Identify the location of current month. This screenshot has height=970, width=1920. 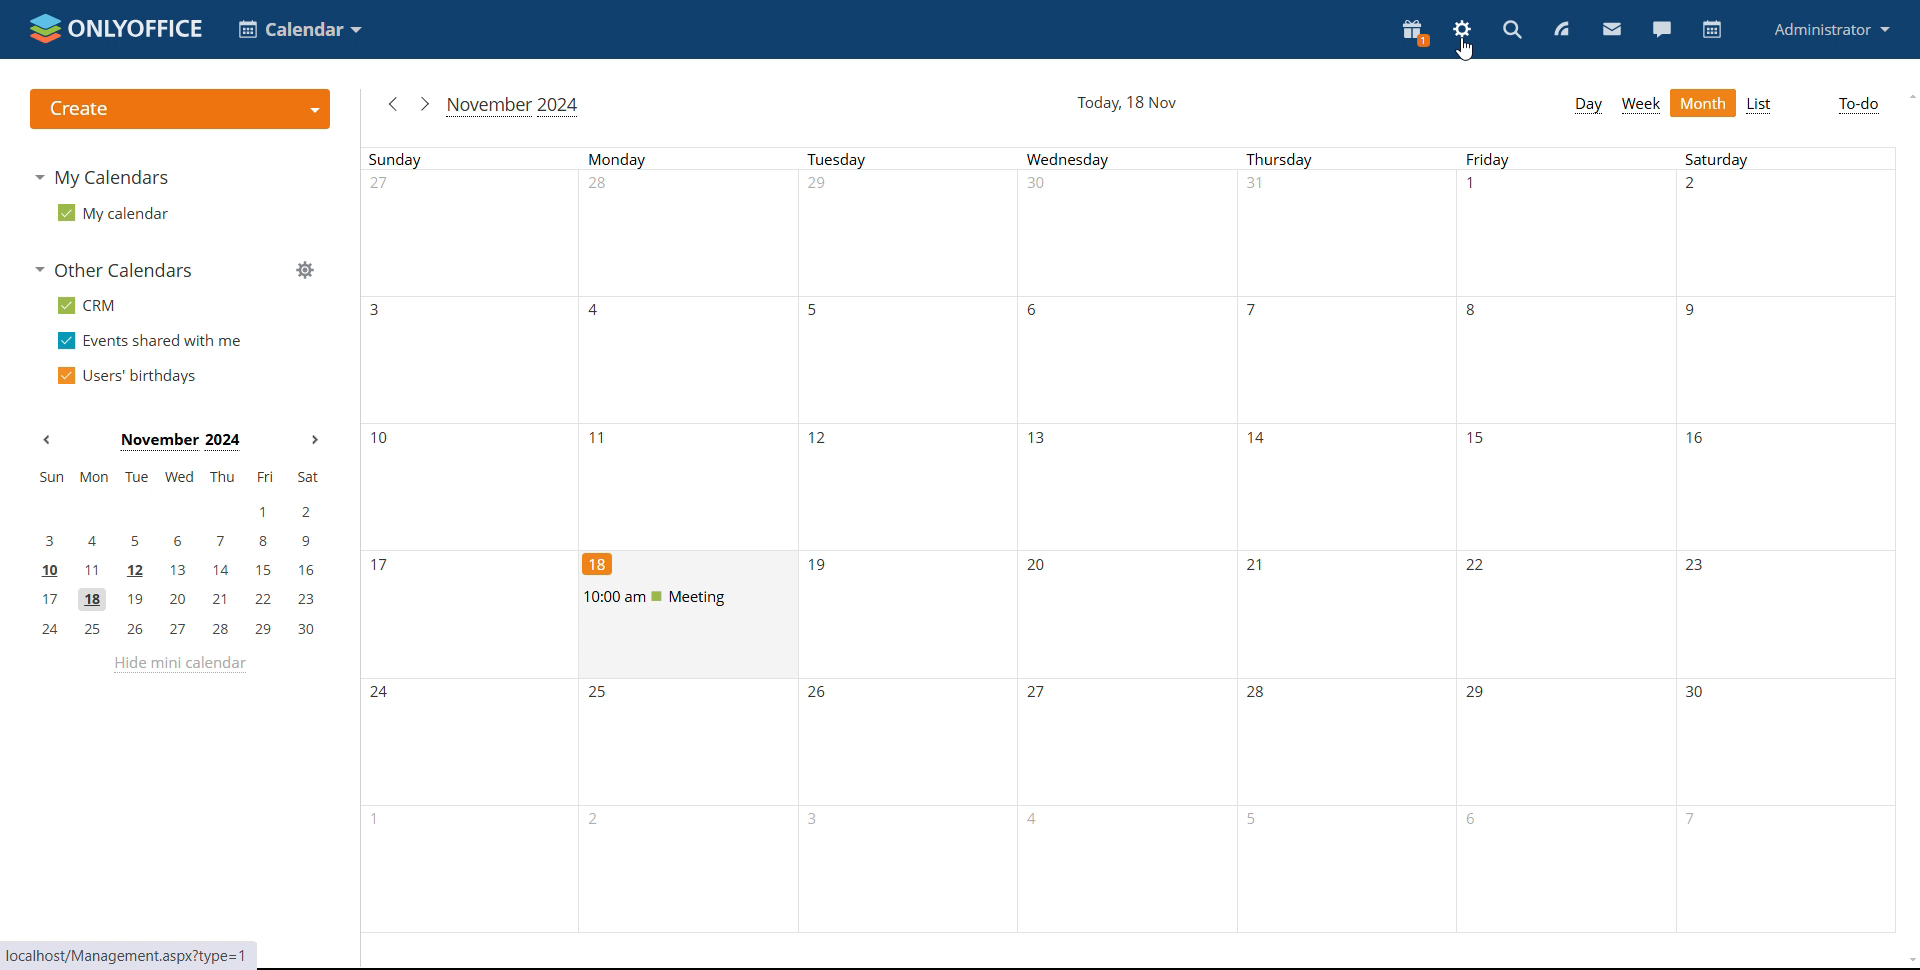
(514, 107).